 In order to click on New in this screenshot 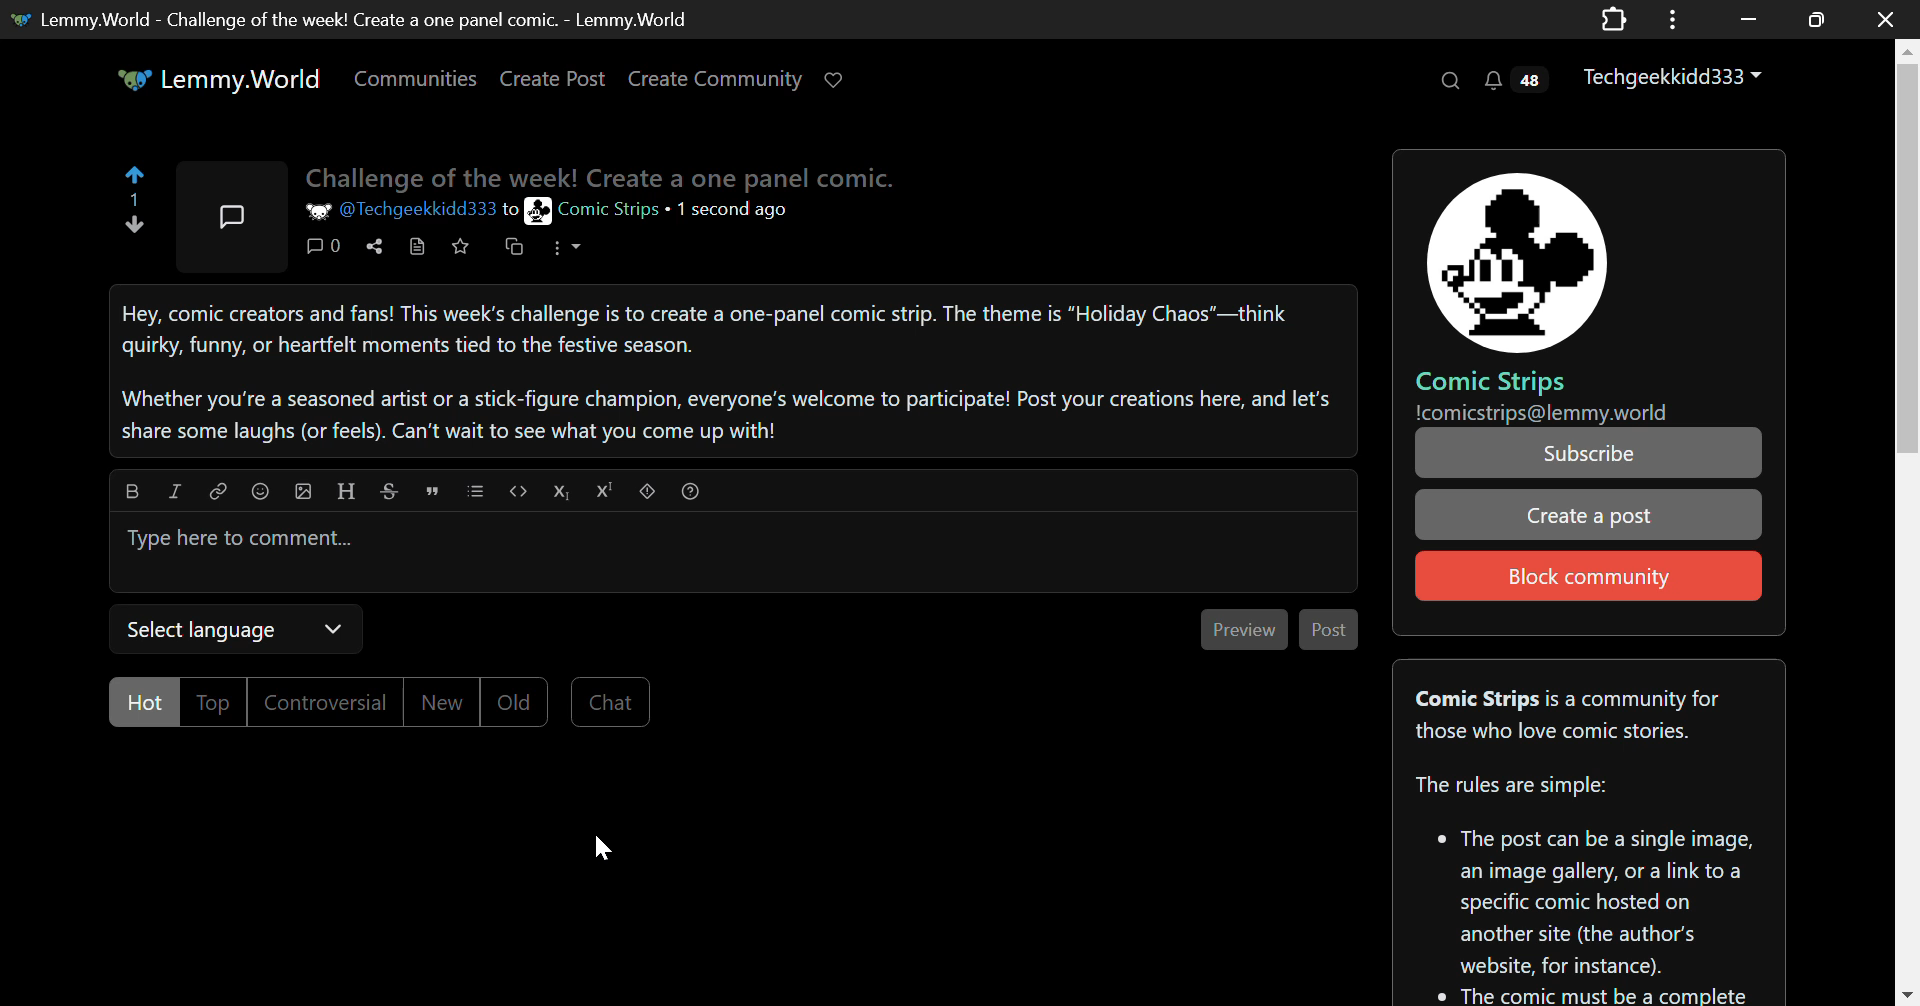, I will do `click(440, 700)`.